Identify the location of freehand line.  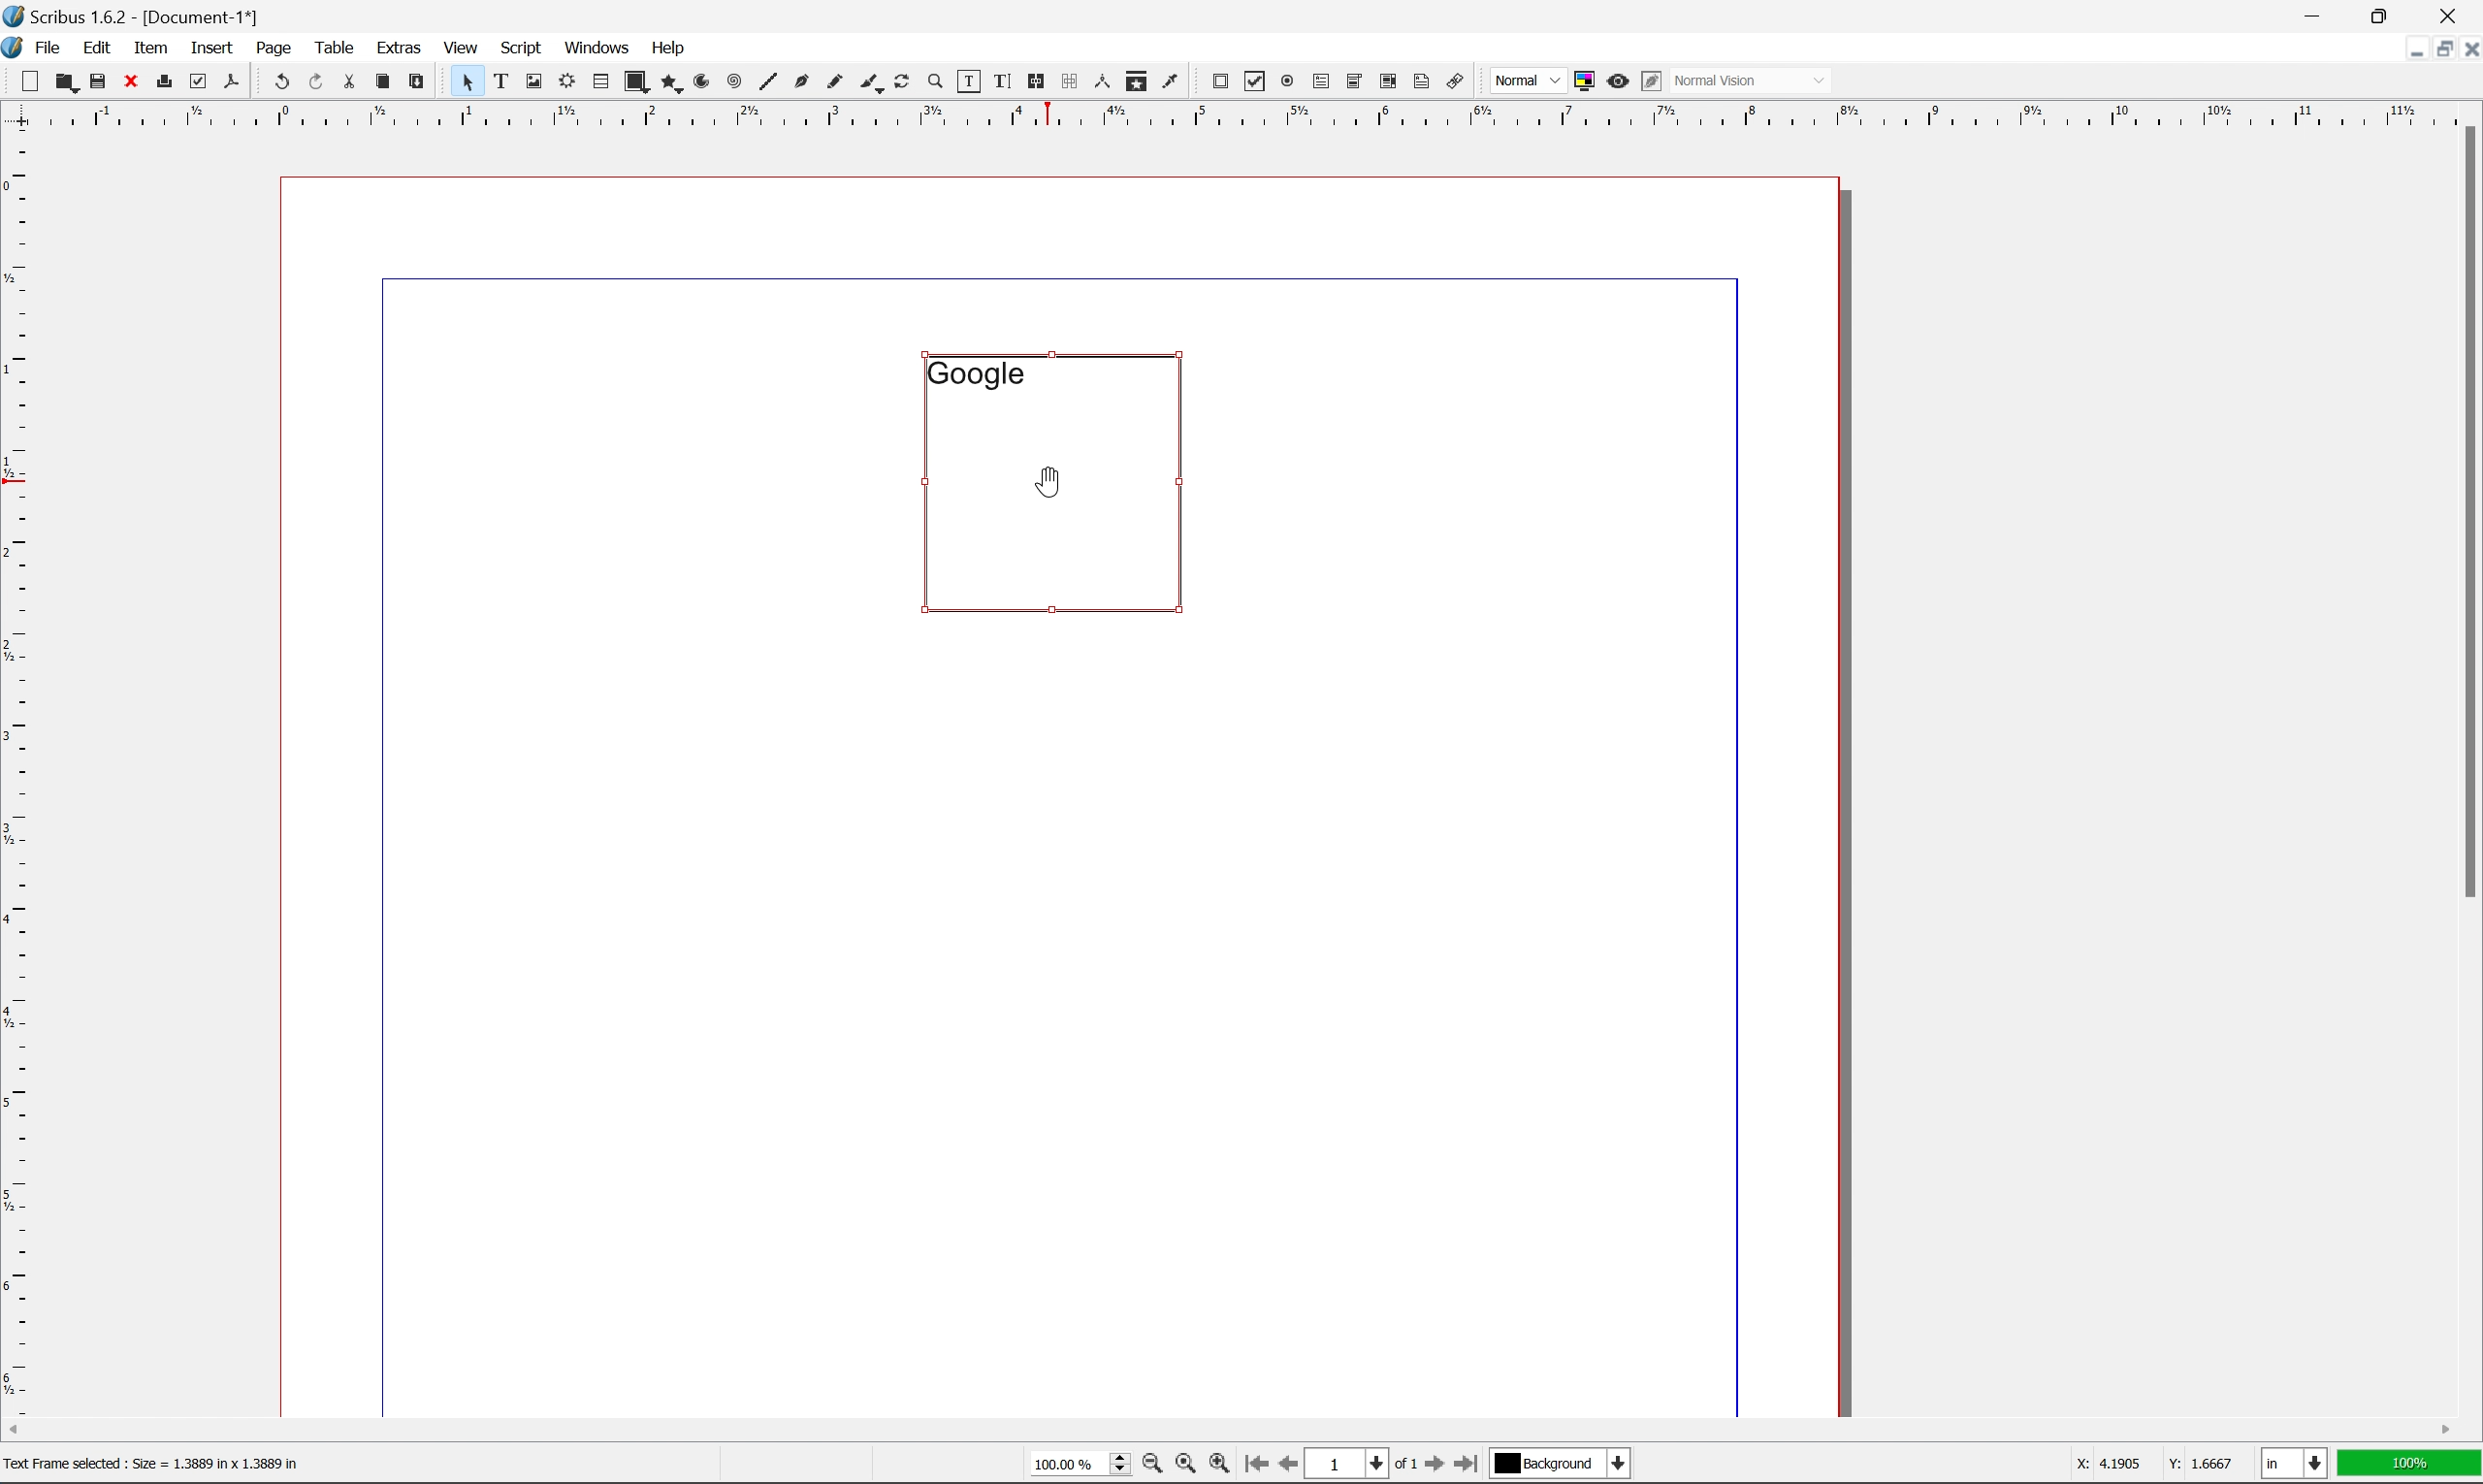
(837, 83).